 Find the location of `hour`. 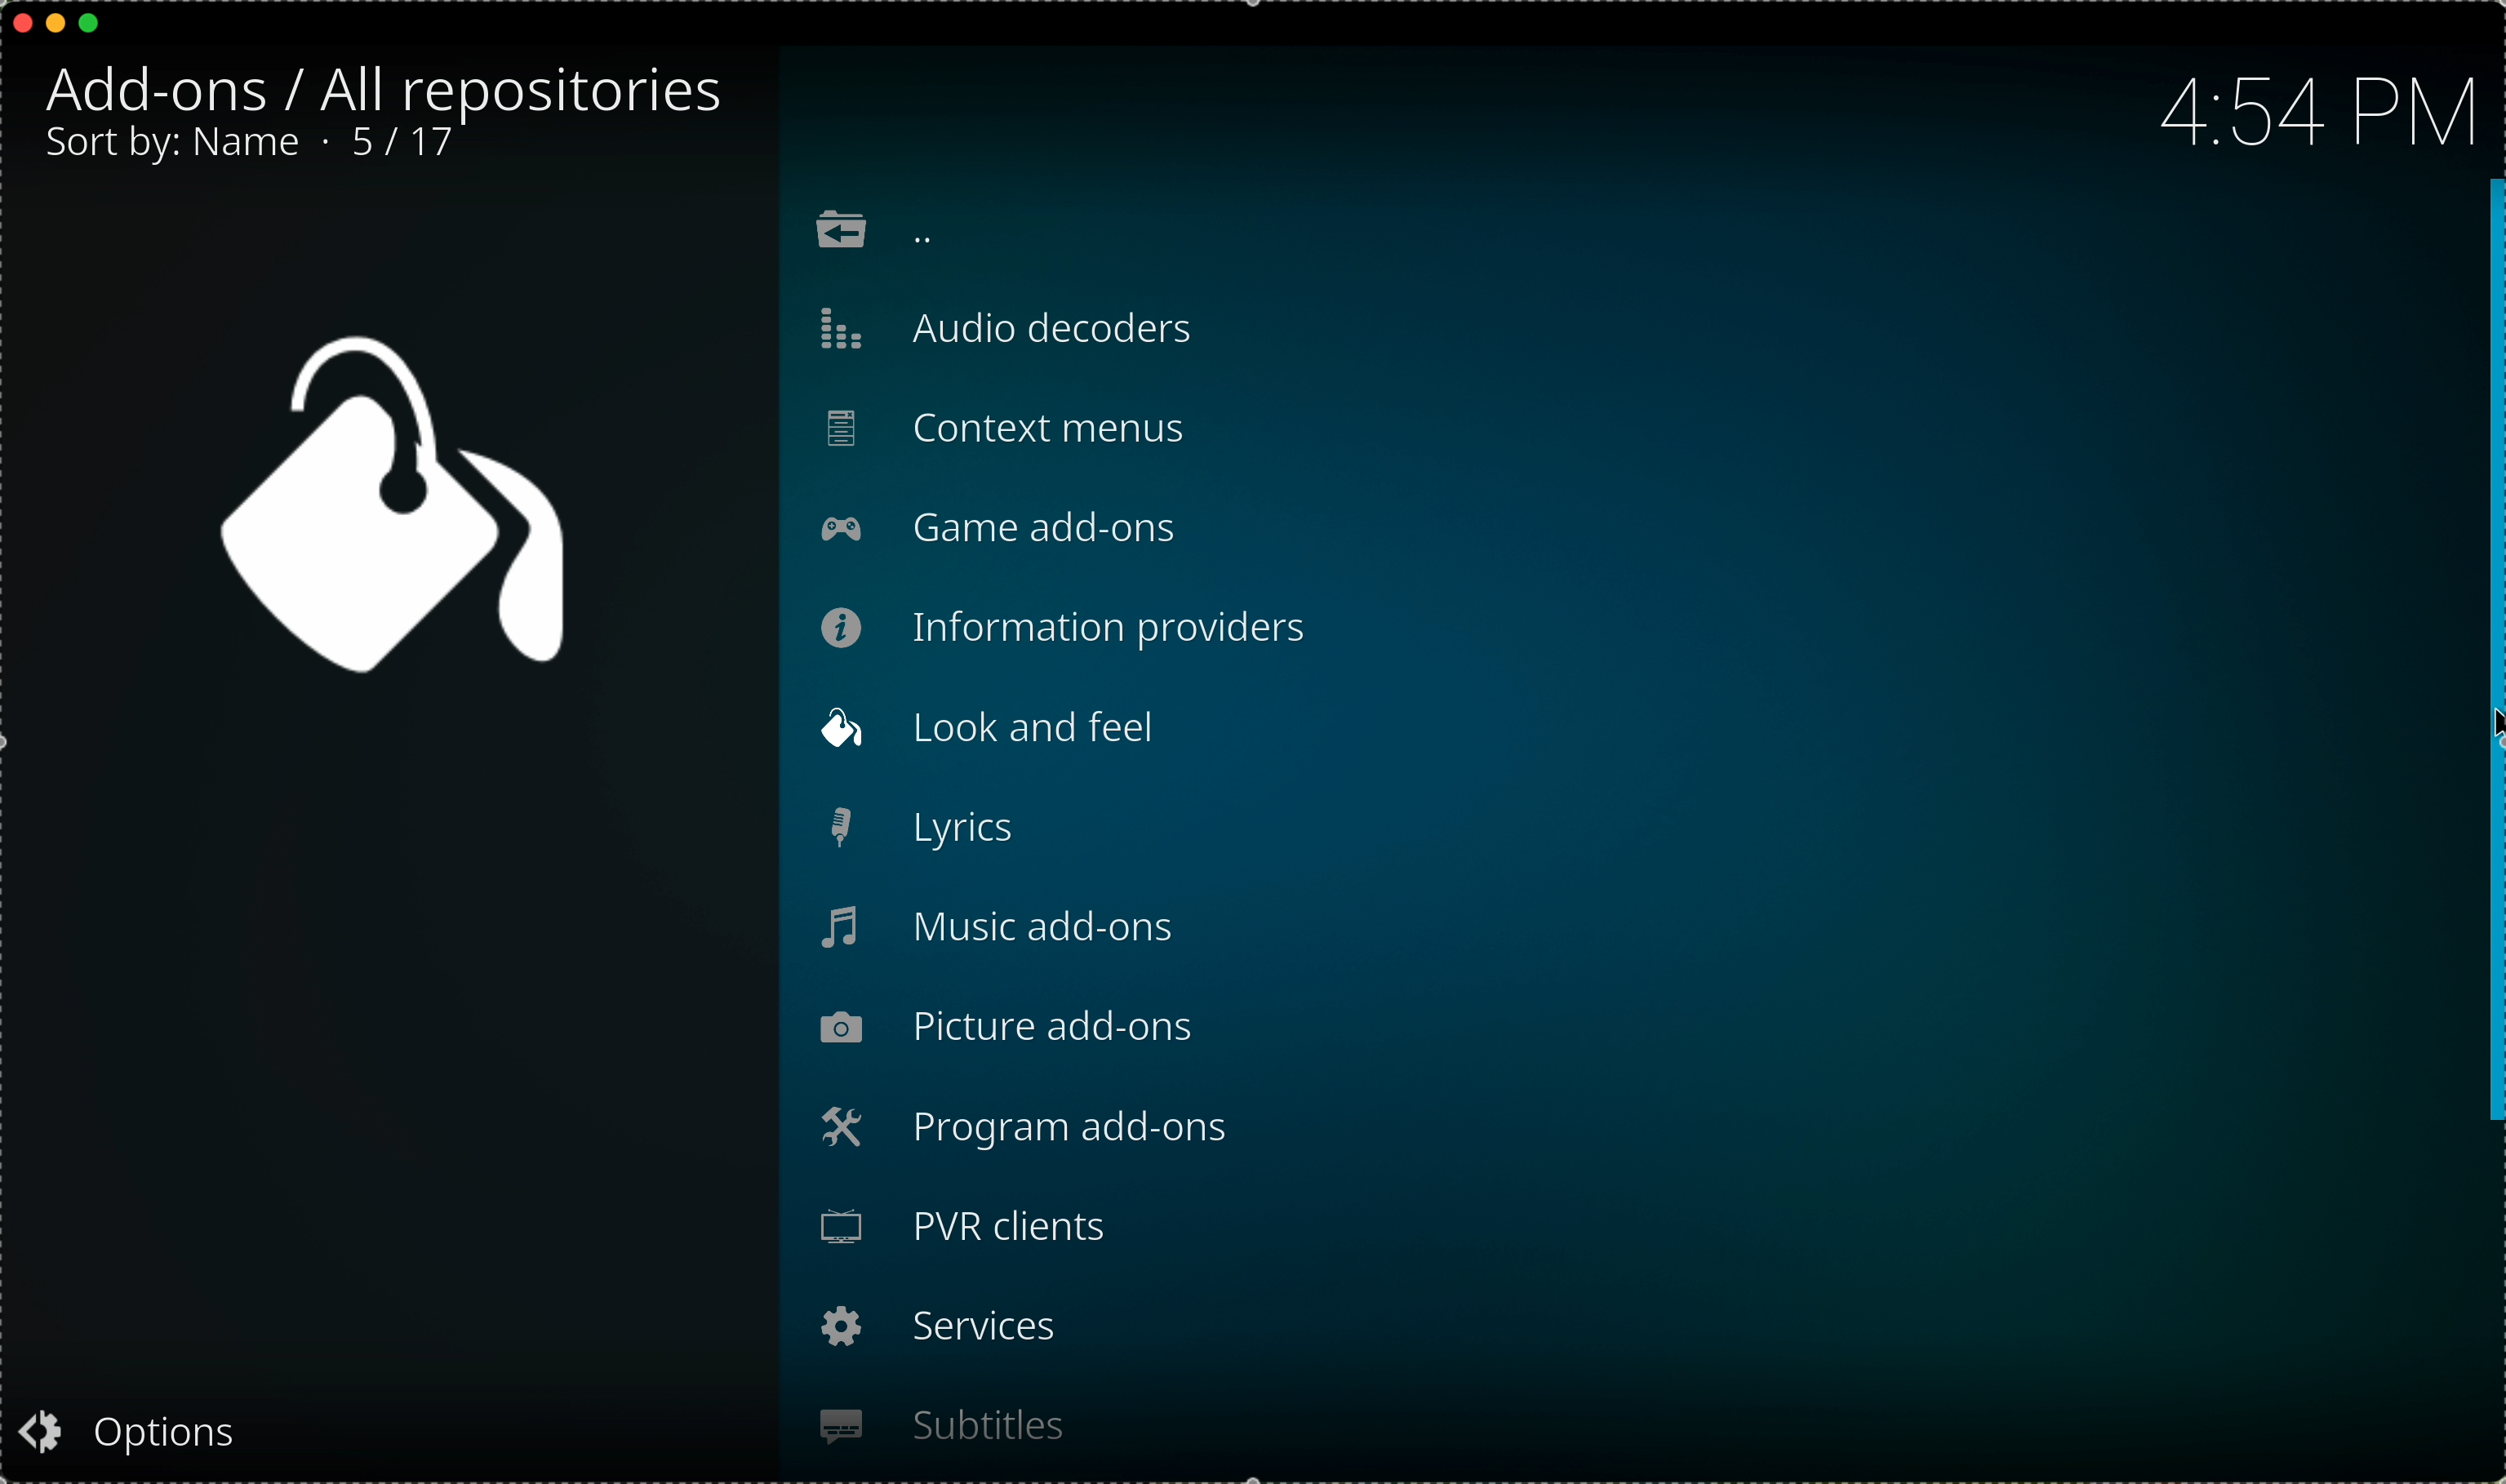

hour is located at coordinates (2313, 107).